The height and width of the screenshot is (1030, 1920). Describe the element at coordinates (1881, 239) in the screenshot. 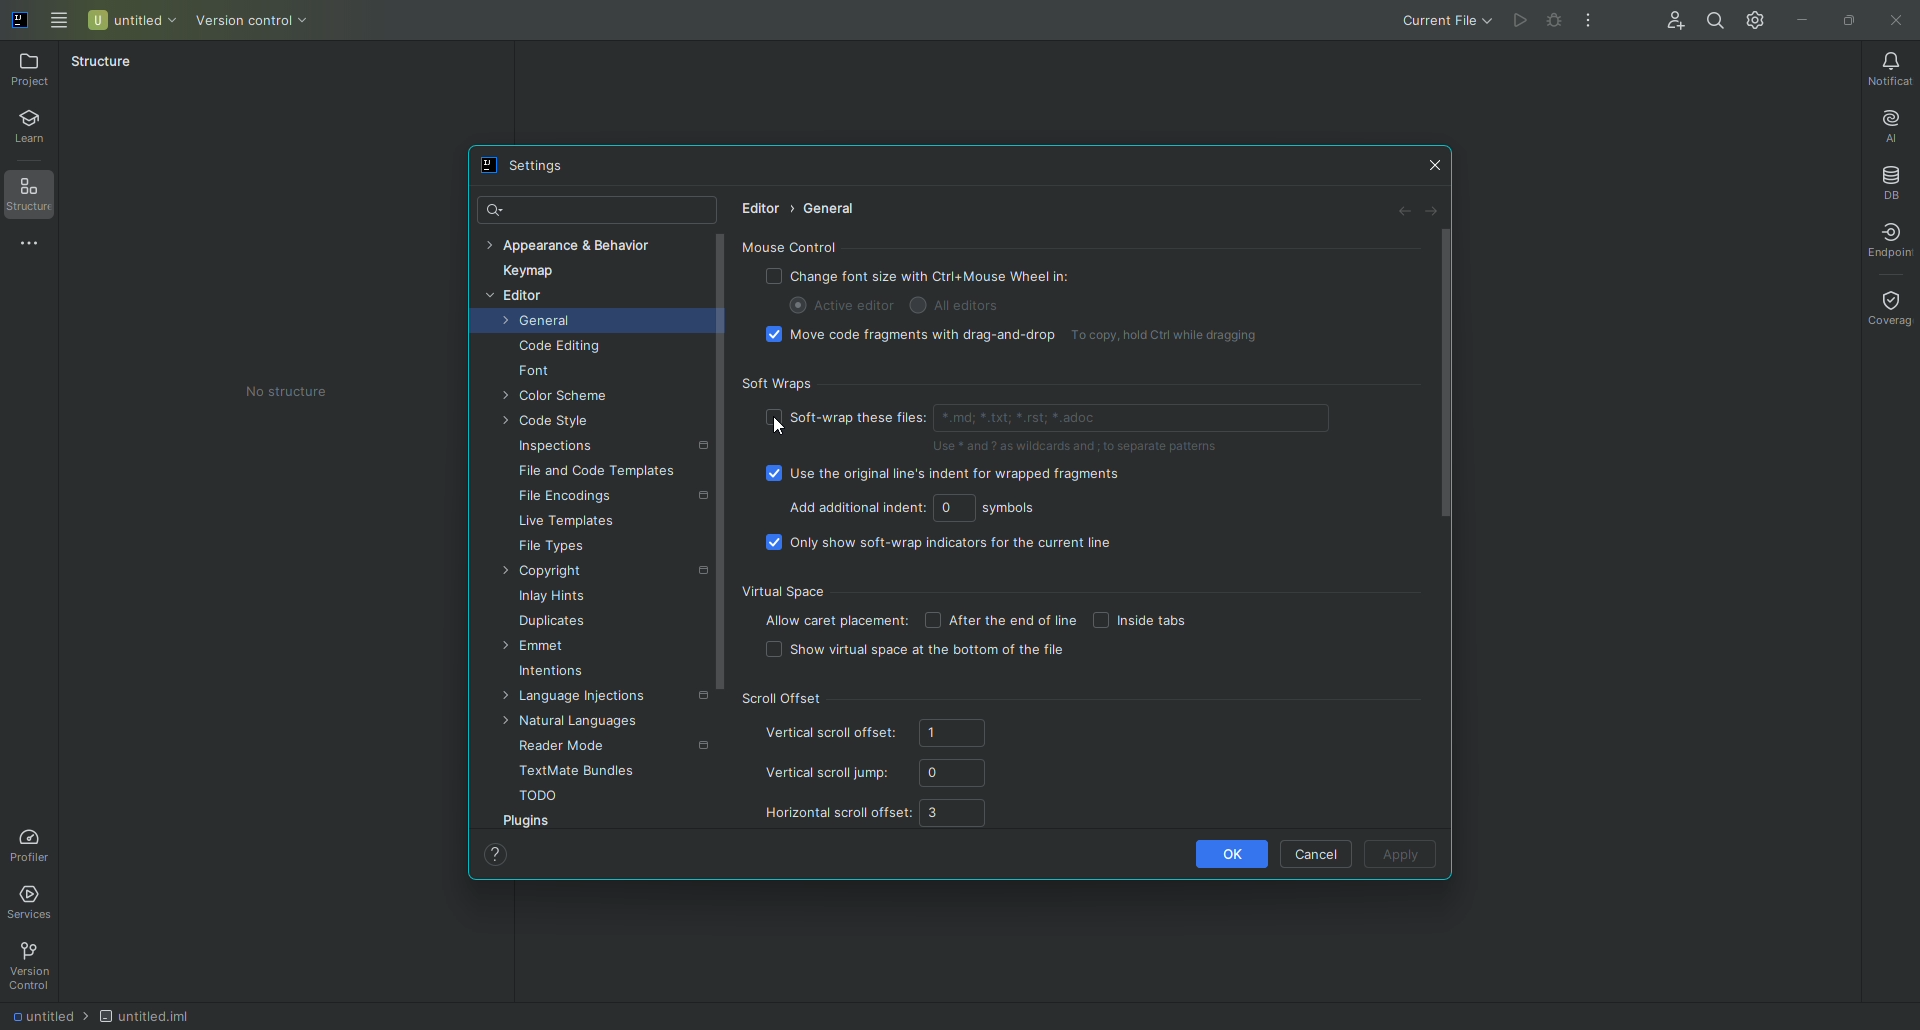

I see `Endpoint` at that location.